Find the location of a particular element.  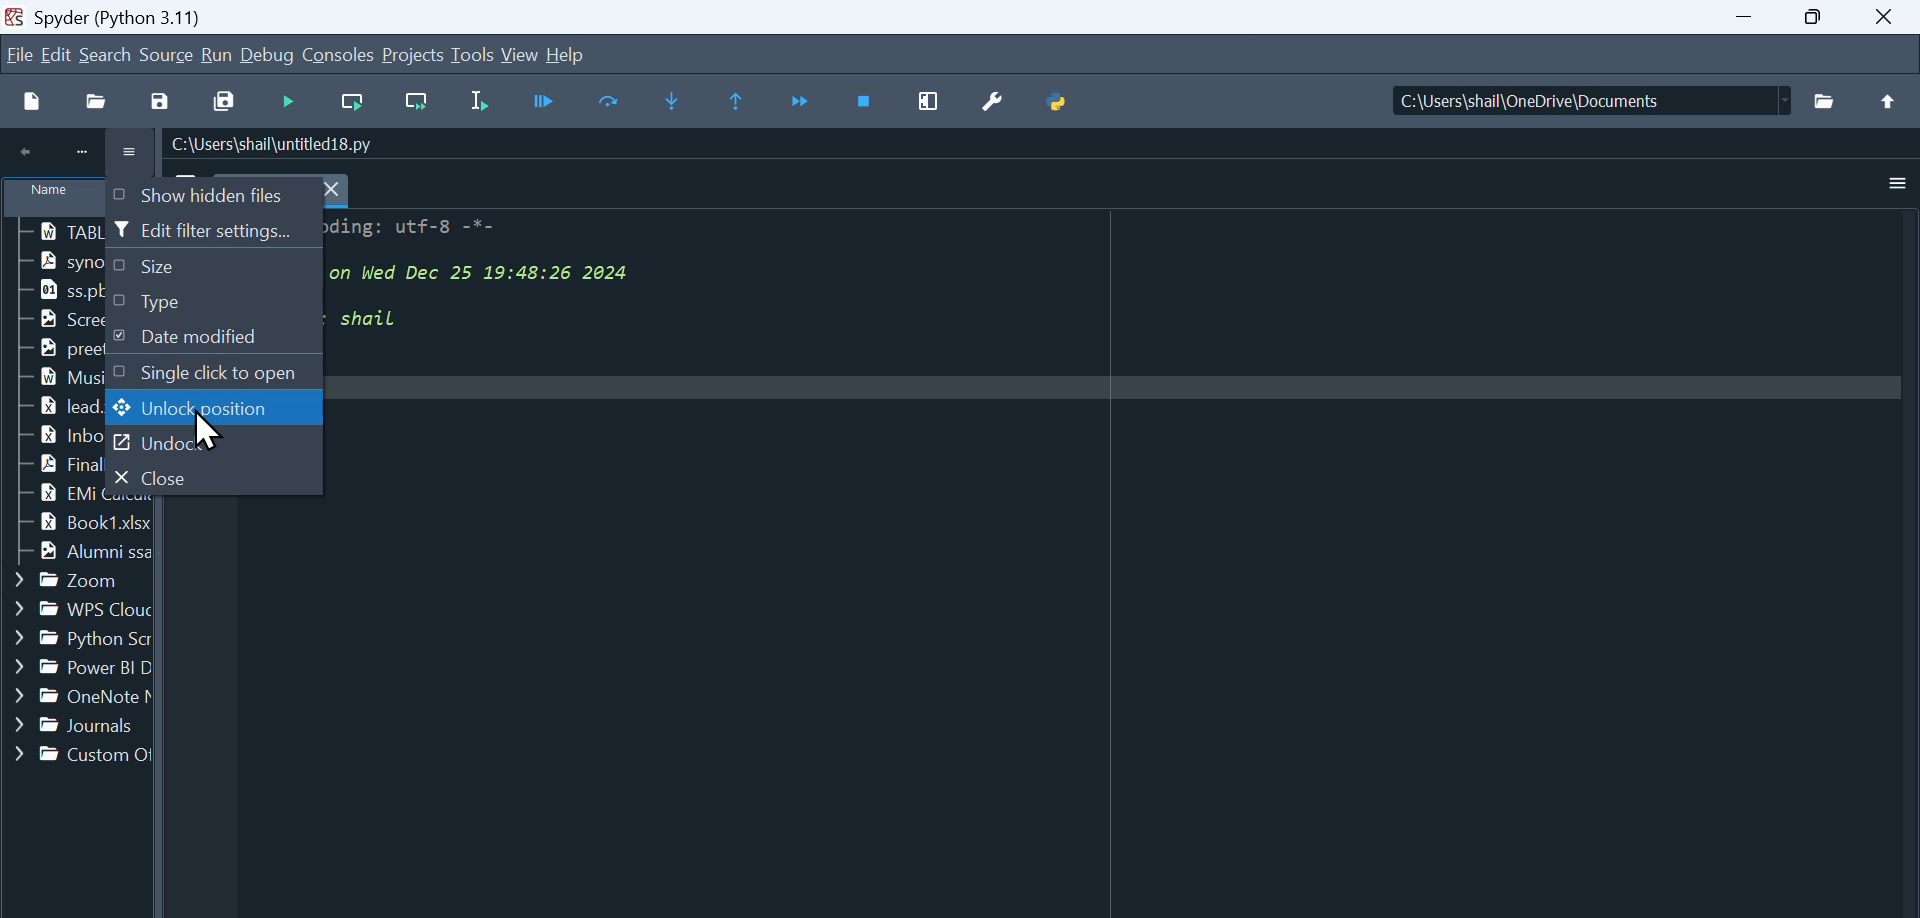

Alumni ss.. is located at coordinates (76, 554).